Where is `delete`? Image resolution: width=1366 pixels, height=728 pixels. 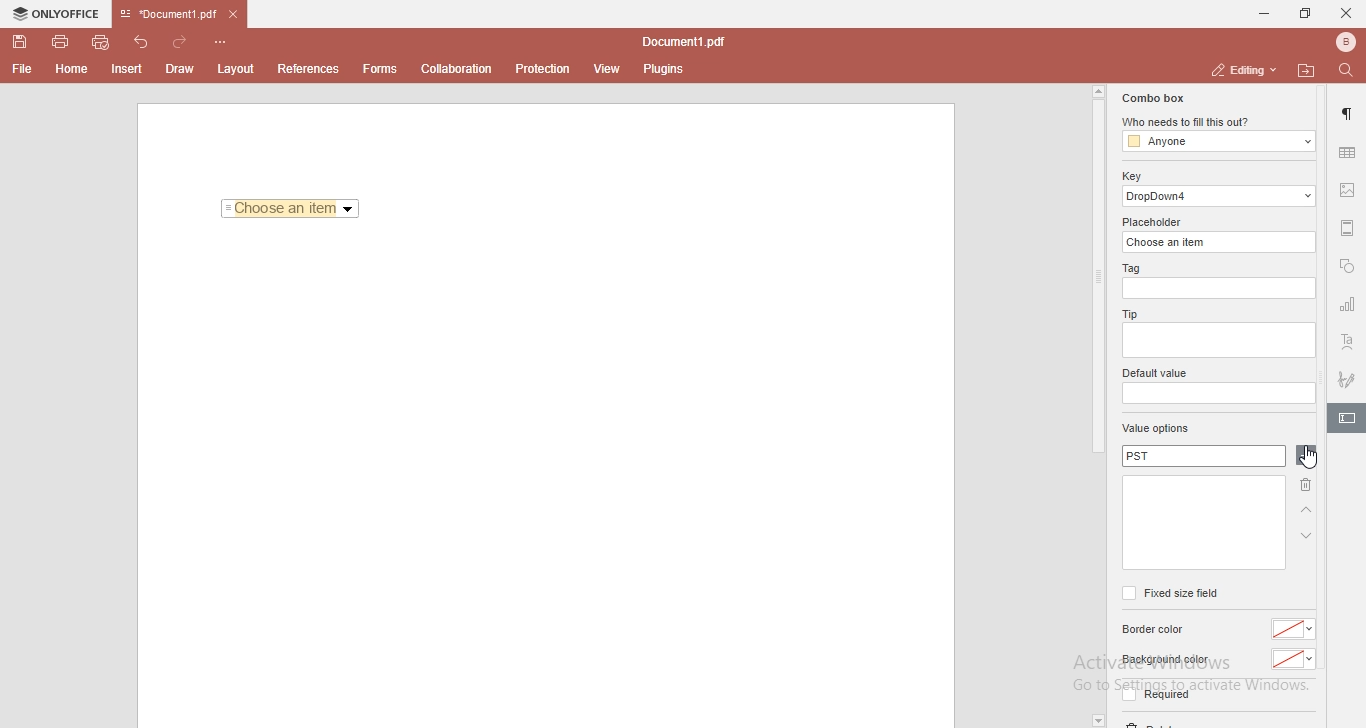
delete is located at coordinates (1303, 488).